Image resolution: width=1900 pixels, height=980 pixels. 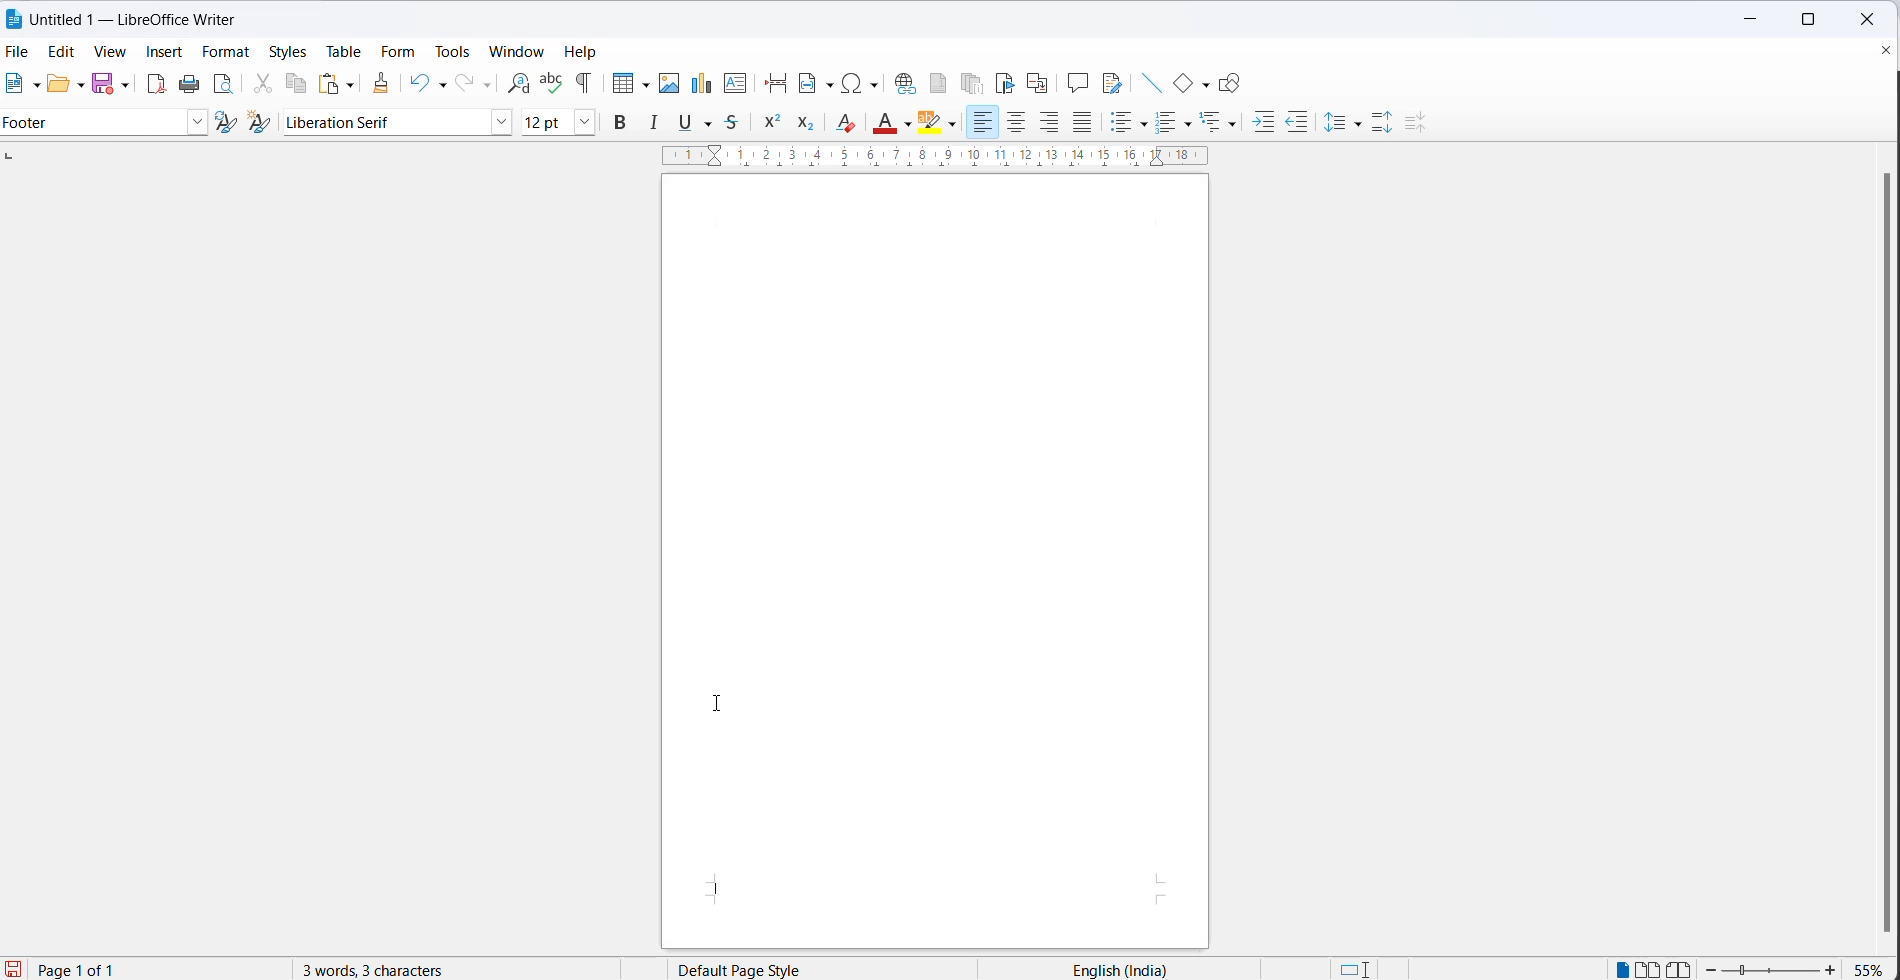 What do you see at coordinates (225, 51) in the screenshot?
I see `format` at bounding box center [225, 51].